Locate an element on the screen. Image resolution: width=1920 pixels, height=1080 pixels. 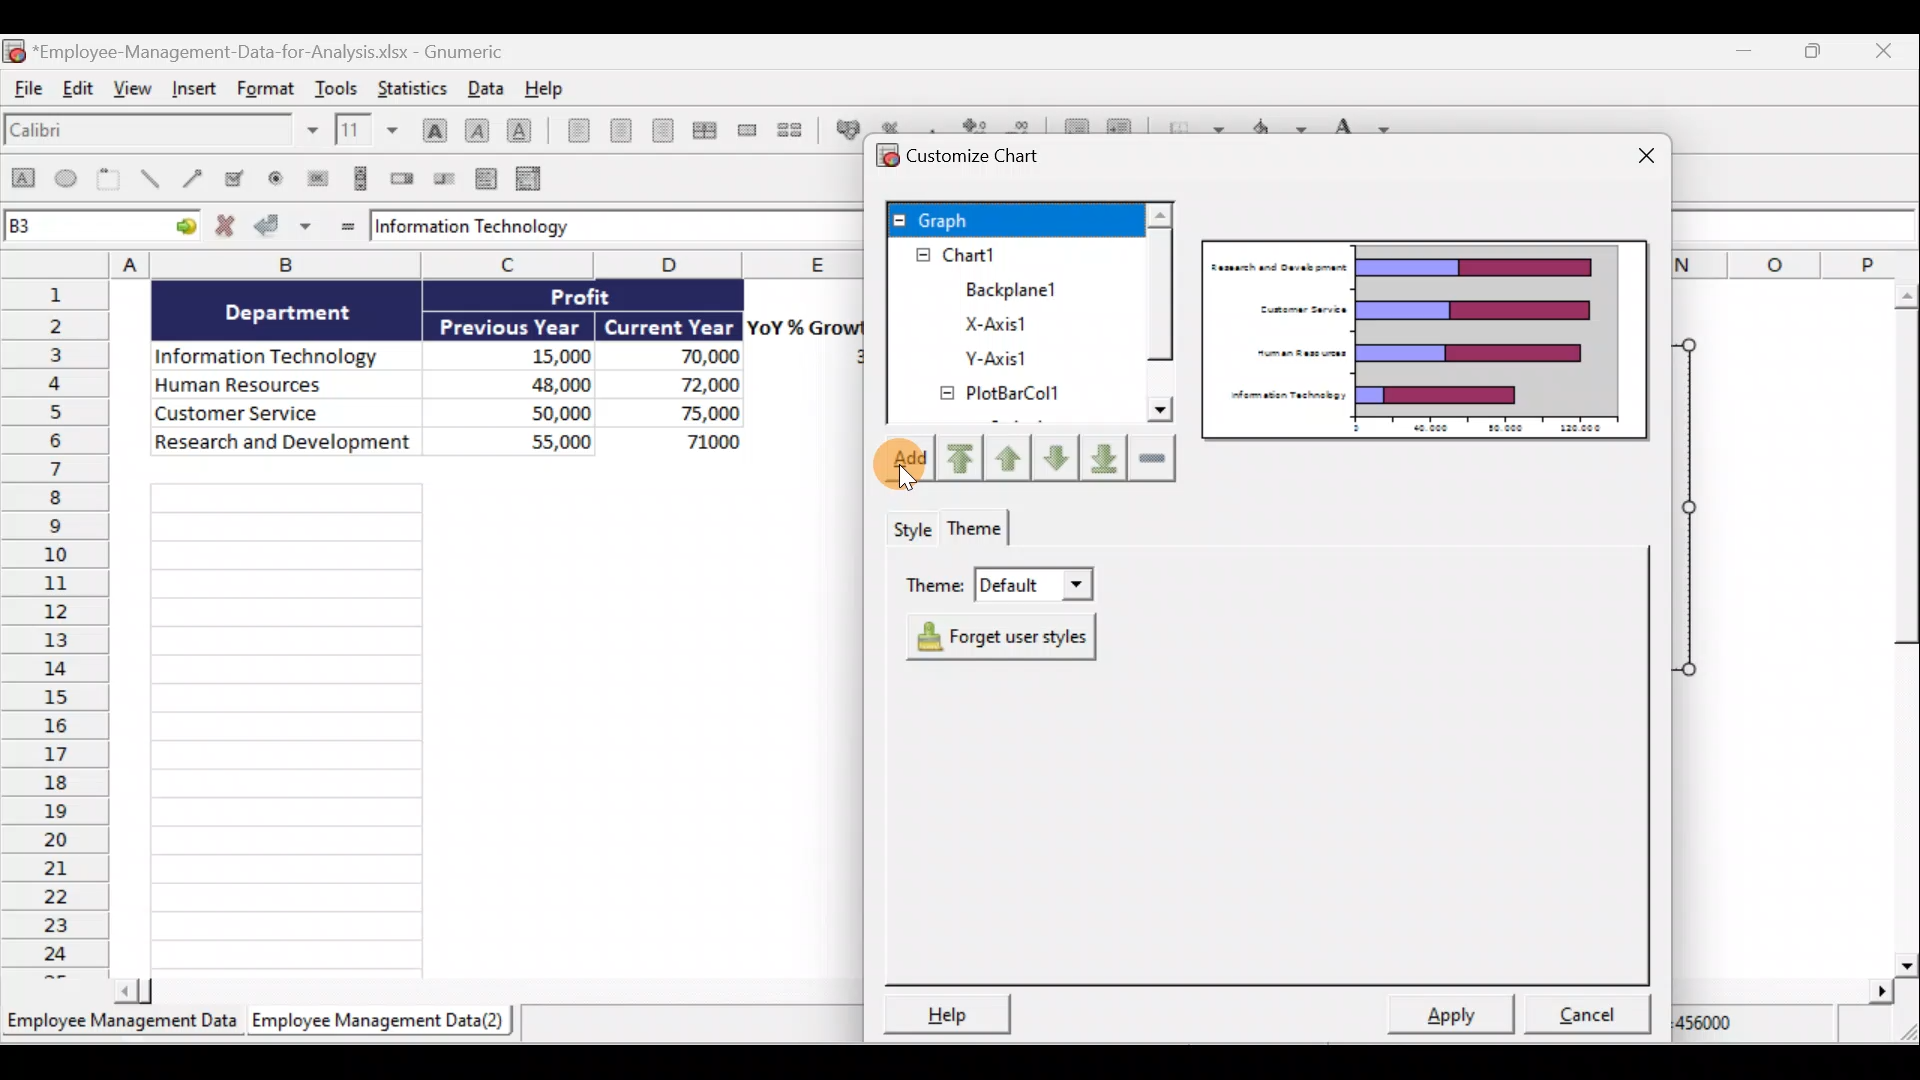
Create a checkbox is located at coordinates (243, 178).